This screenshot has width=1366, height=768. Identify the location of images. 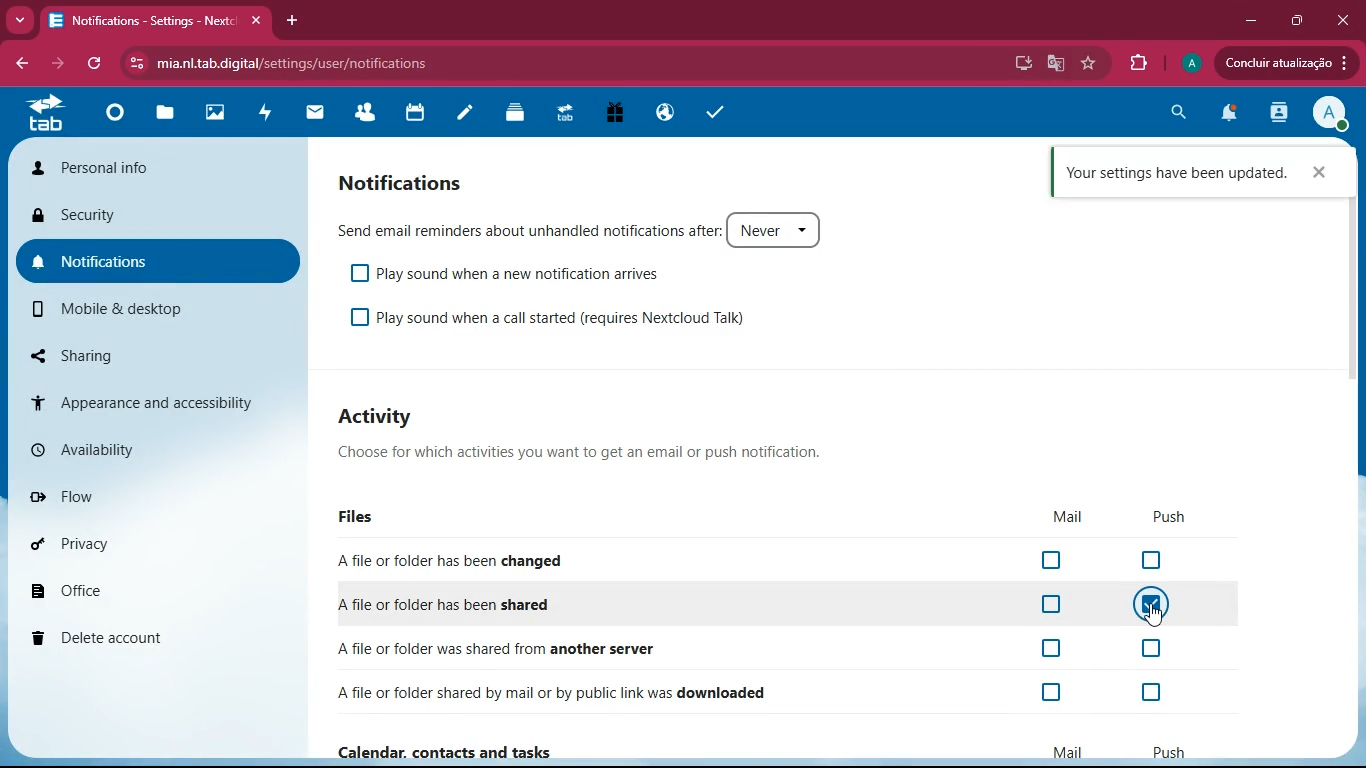
(210, 115).